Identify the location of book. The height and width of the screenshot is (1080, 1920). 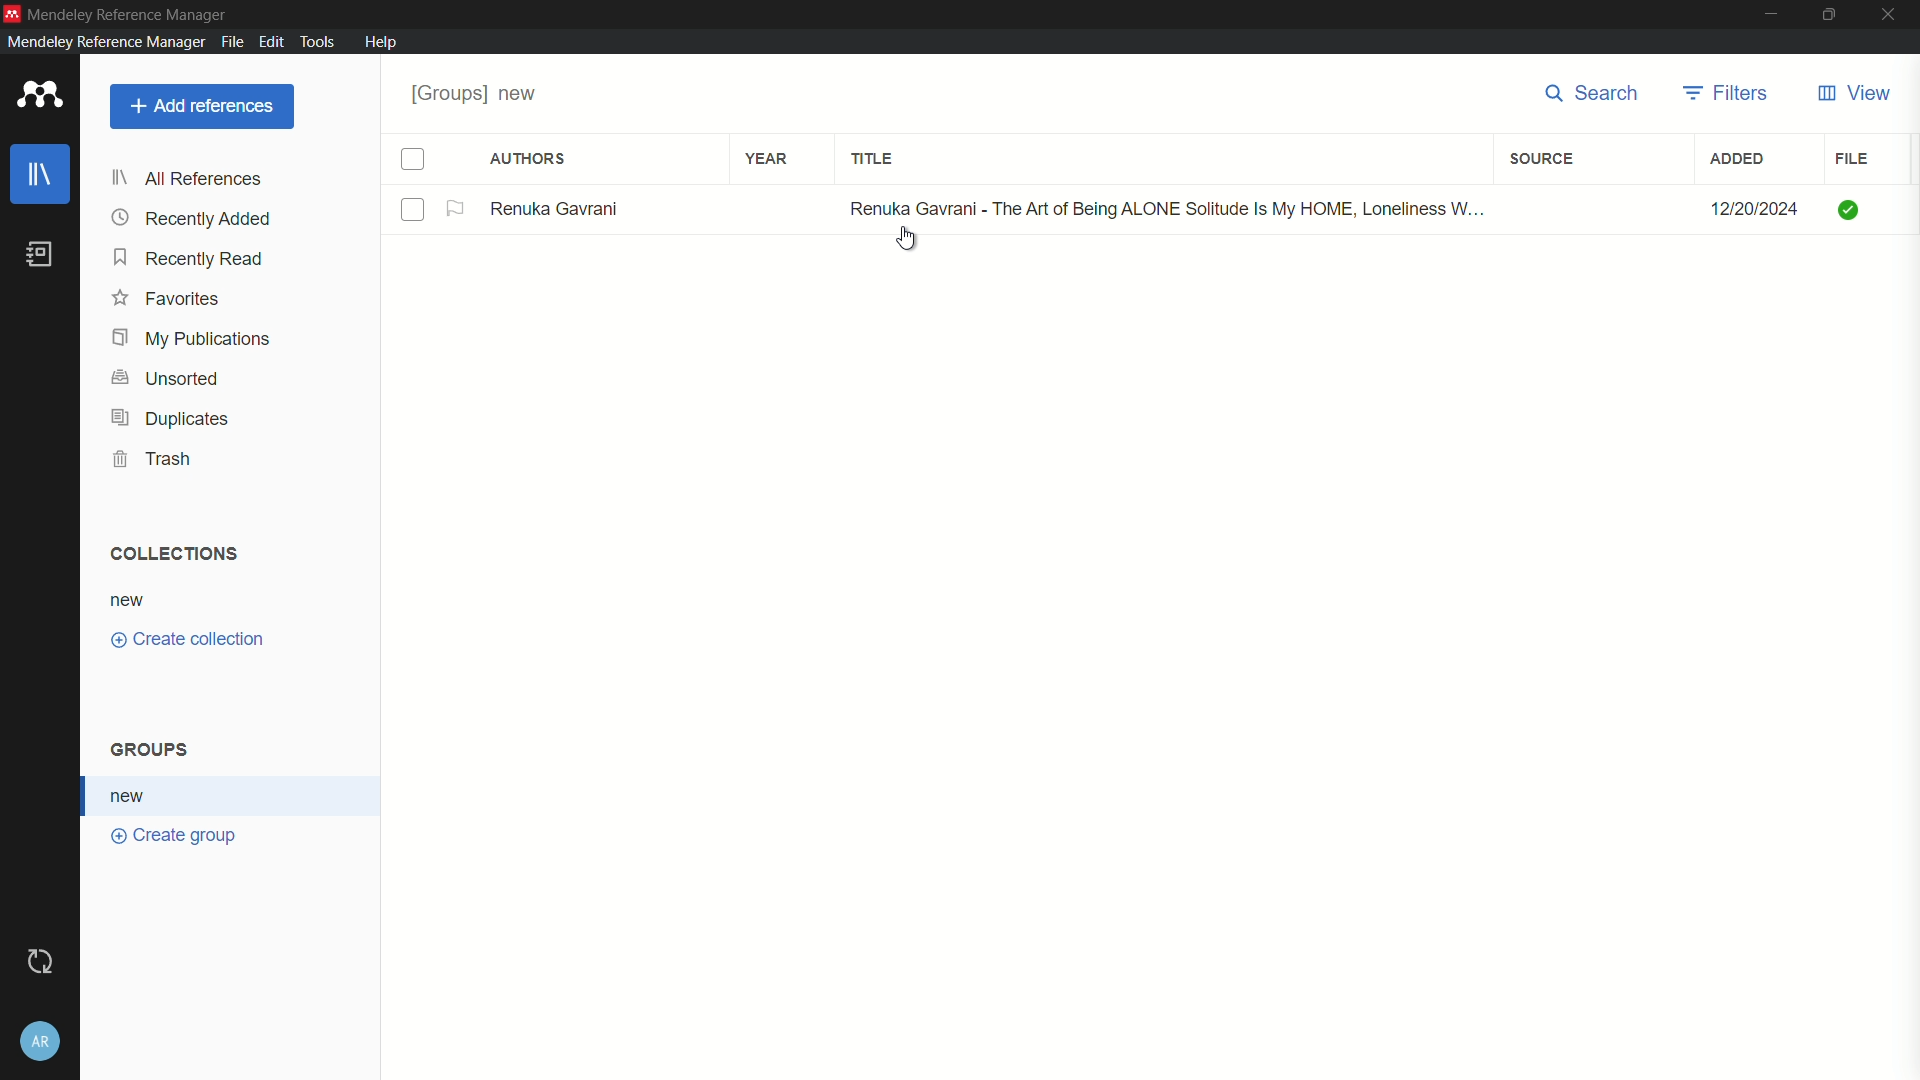
(40, 254).